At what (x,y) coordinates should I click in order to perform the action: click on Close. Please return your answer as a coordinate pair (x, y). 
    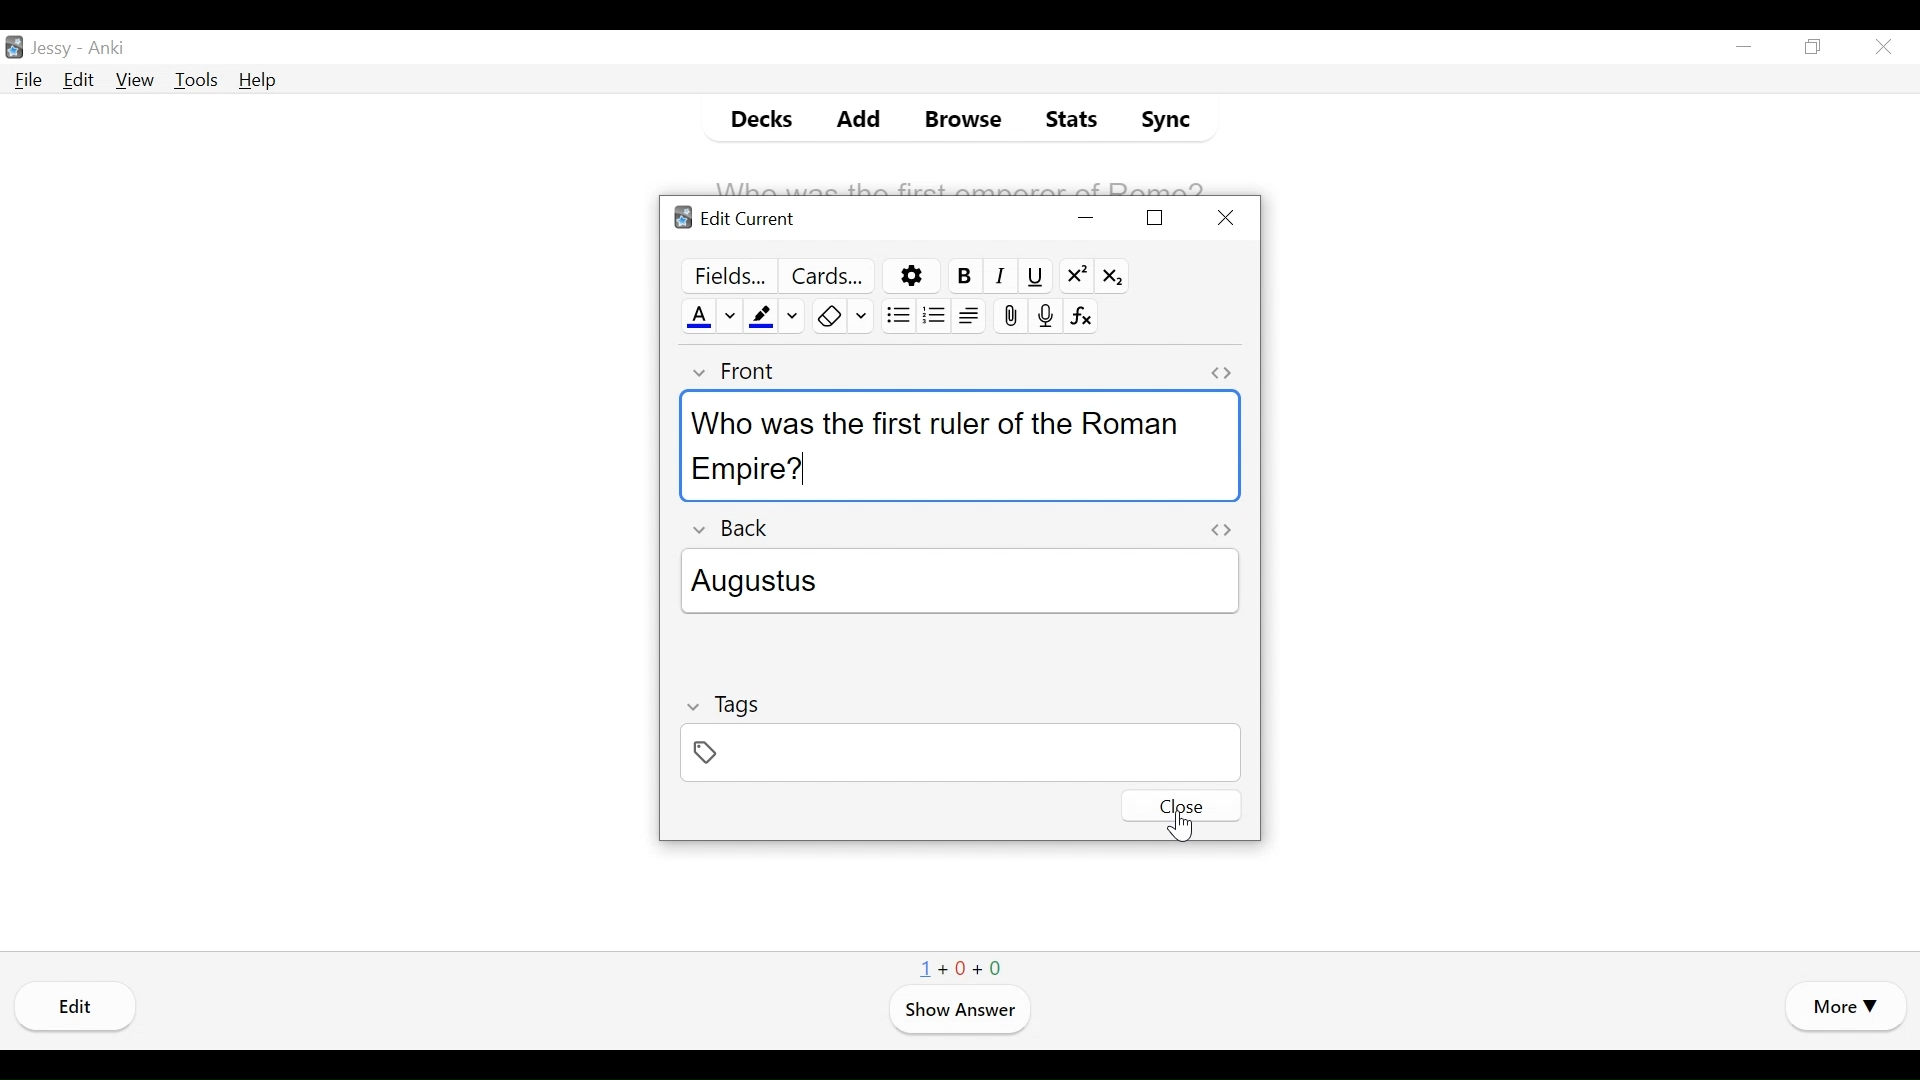
    Looking at the image, I should click on (1881, 46).